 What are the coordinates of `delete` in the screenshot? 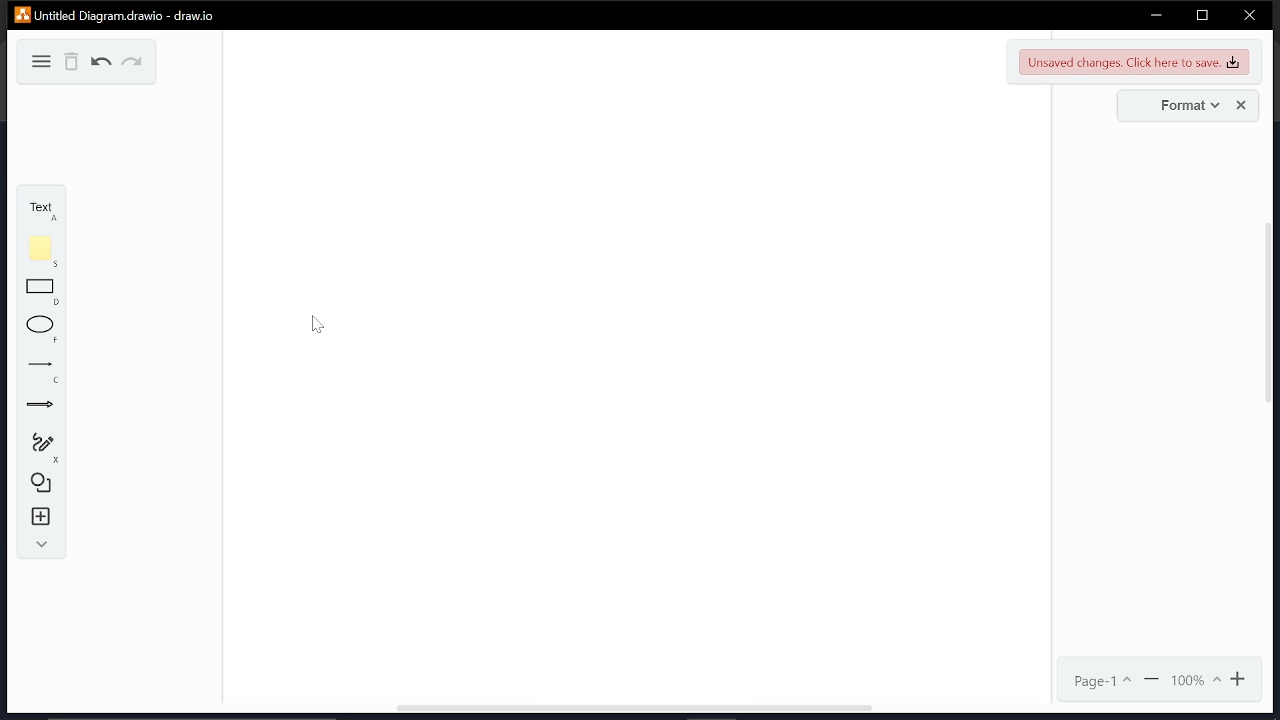 It's located at (73, 62).